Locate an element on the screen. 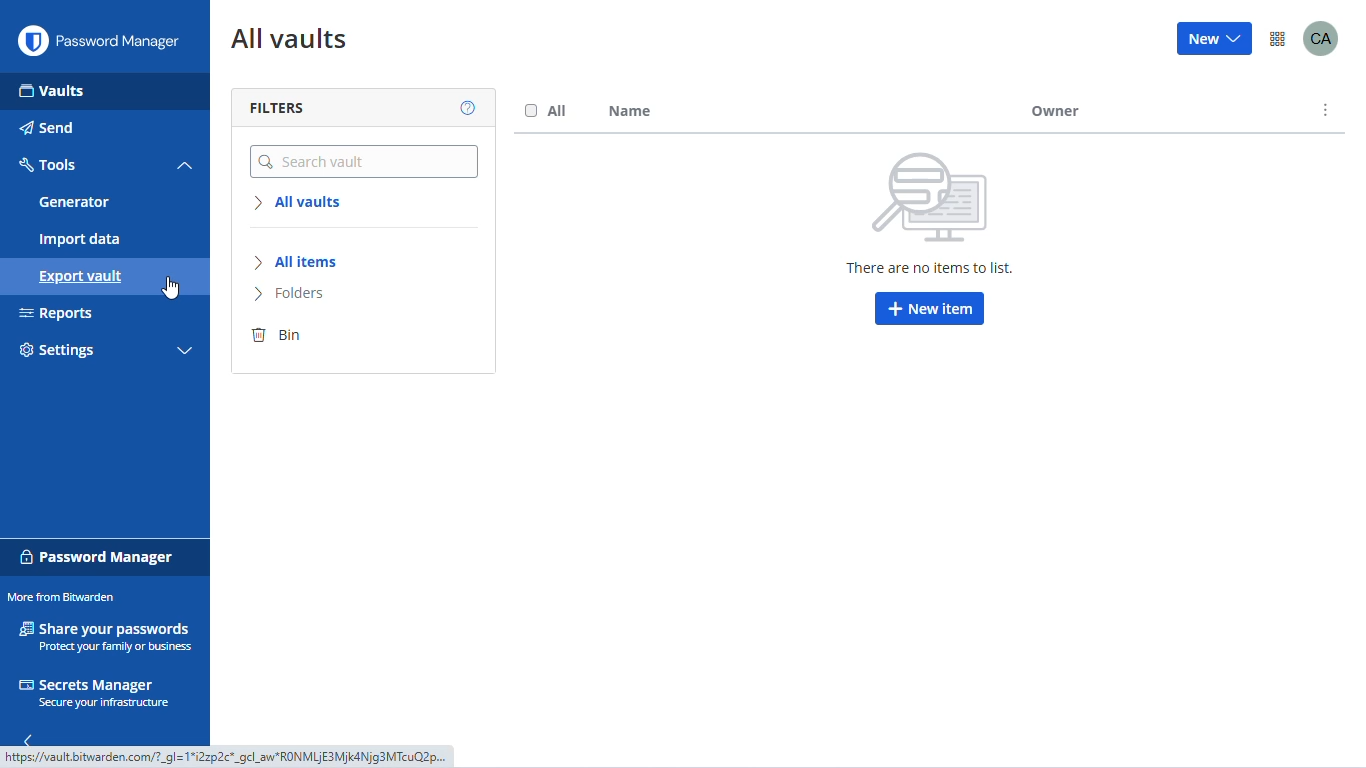 Image resolution: width=1366 pixels, height=768 pixels. new item is located at coordinates (930, 309).